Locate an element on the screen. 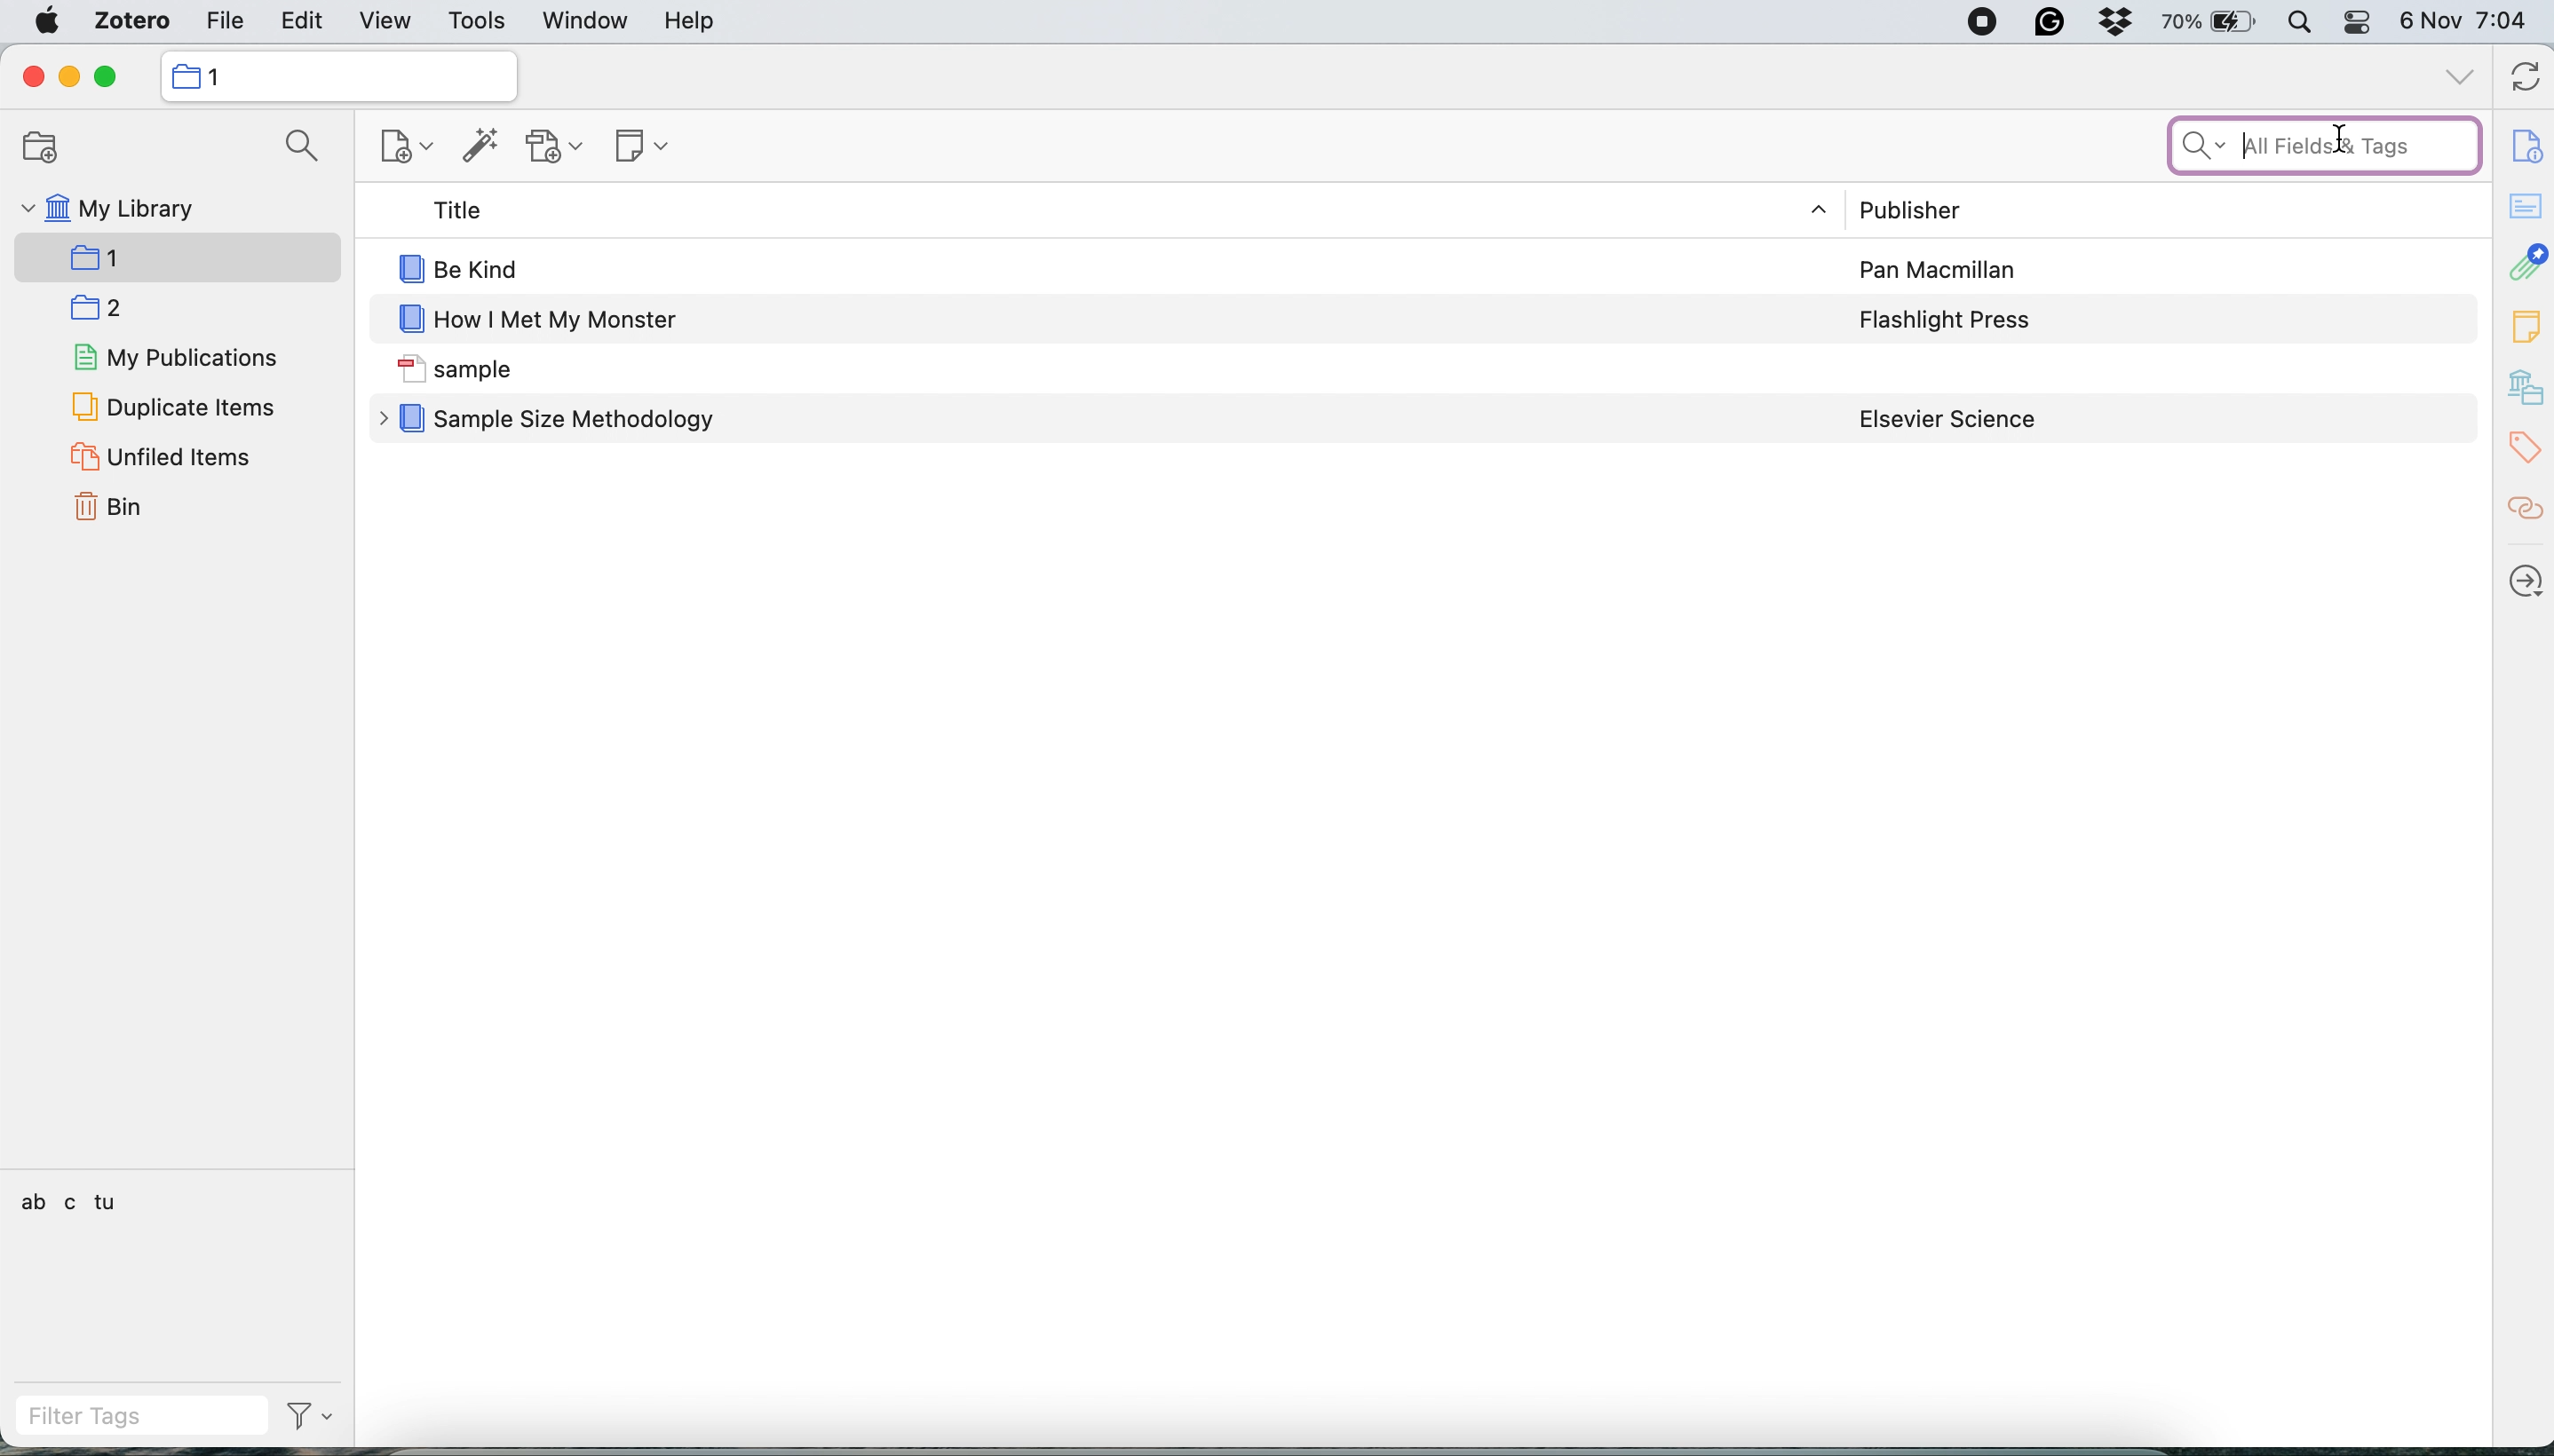 The height and width of the screenshot is (1456, 2554). new collection is located at coordinates (48, 144).